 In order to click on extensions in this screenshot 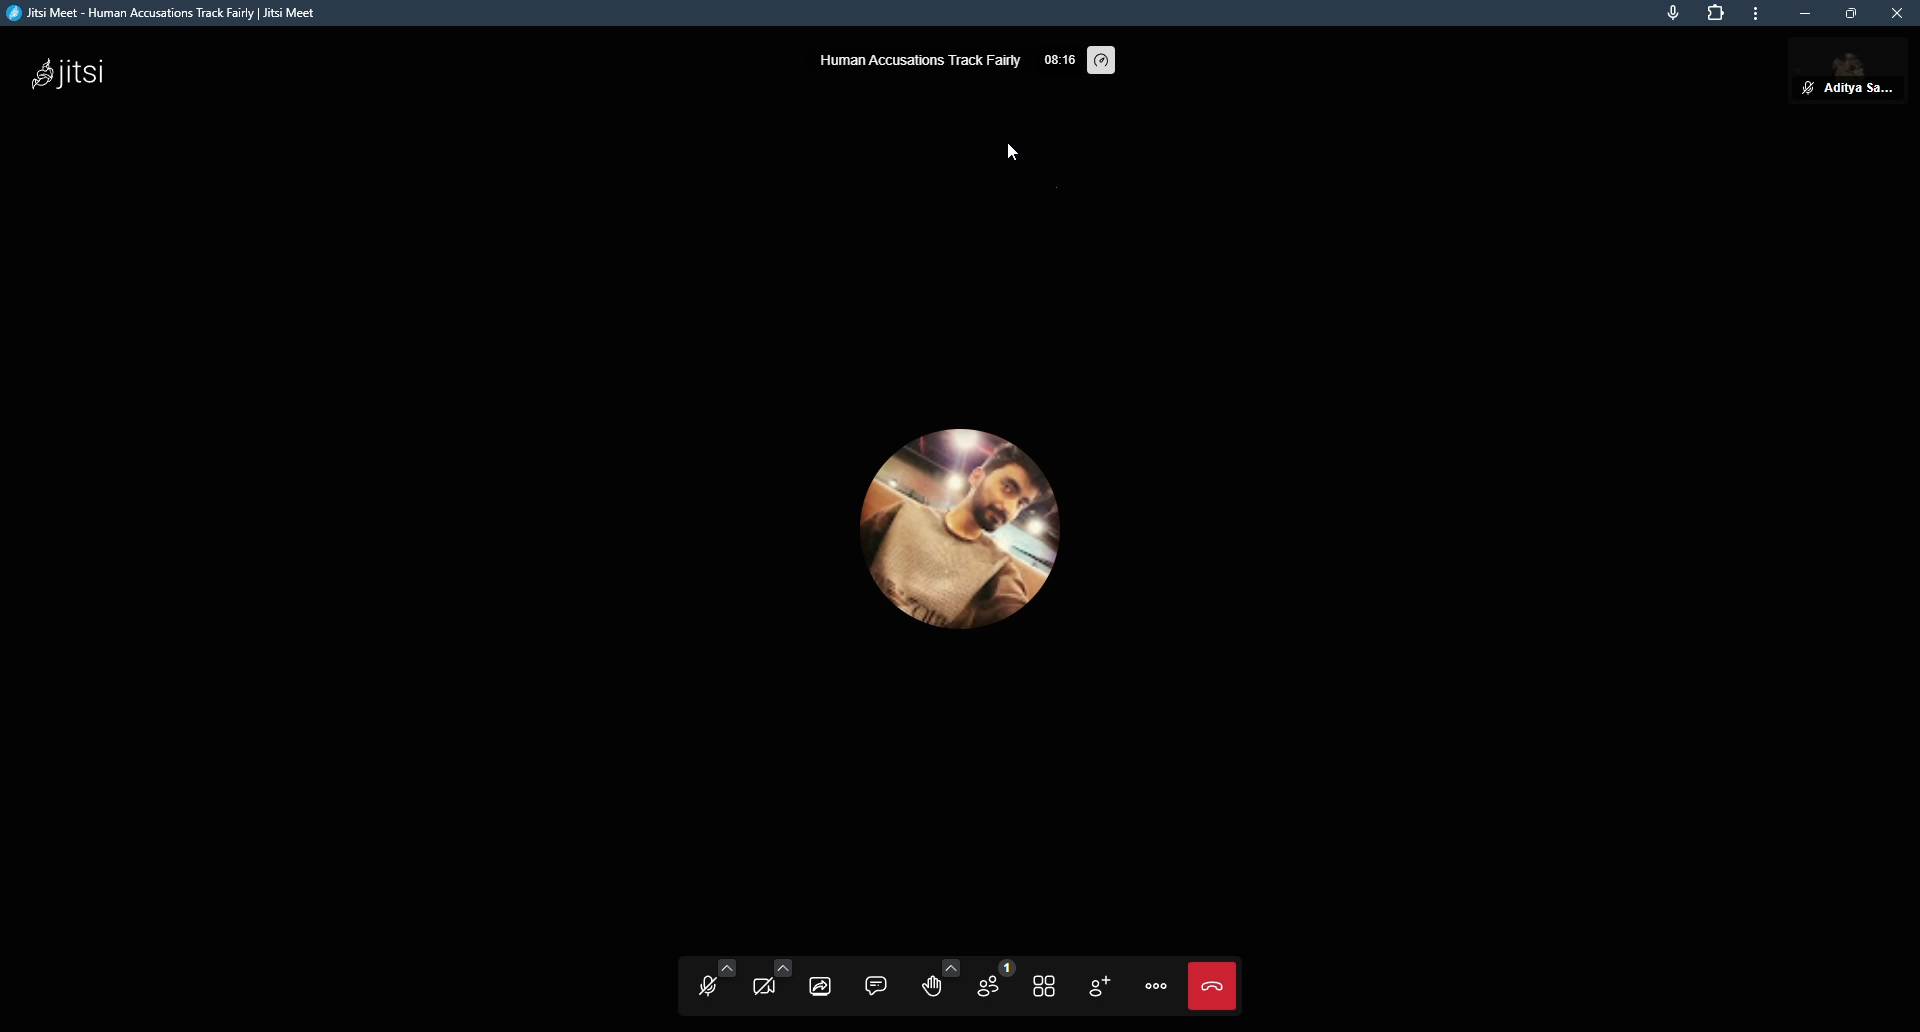, I will do `click(1716, 13)`.